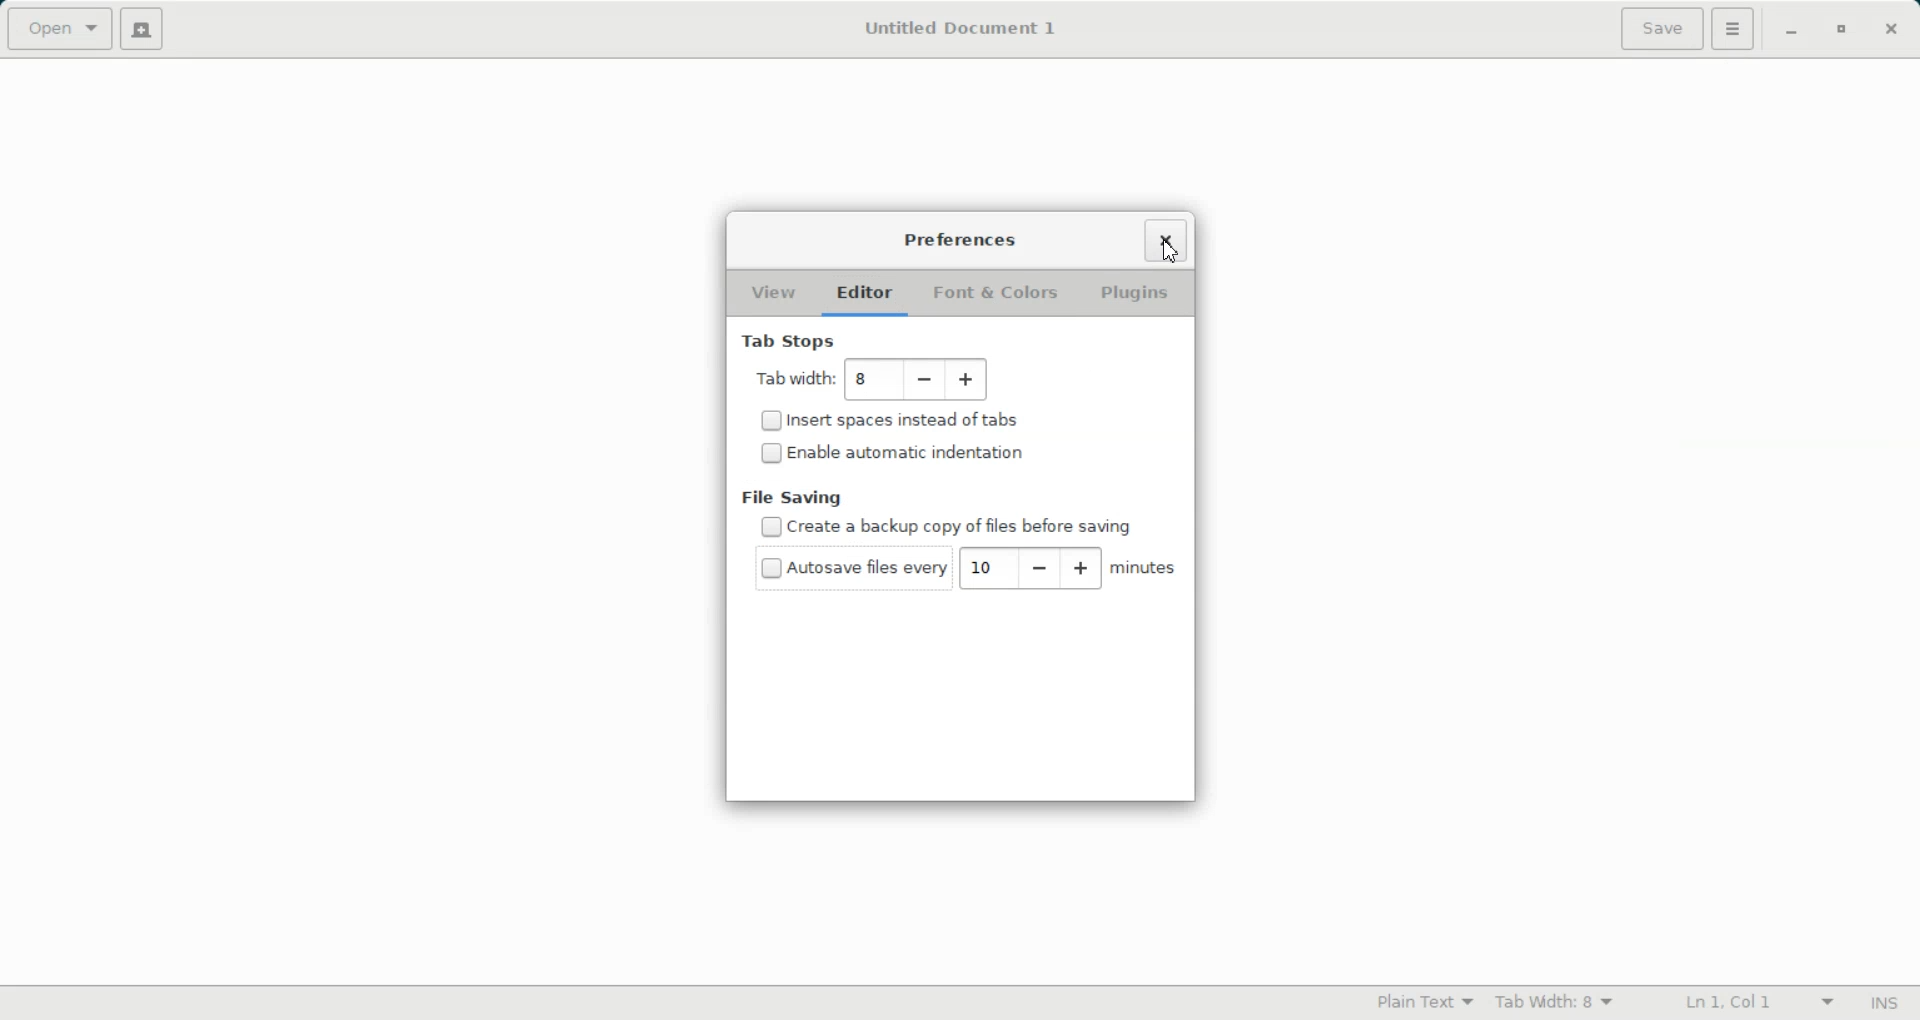 The image size is (1920, 1020). Describe the element at coordinates (846, 568) in the screenshot. I see `(un)check Autosave file every 10 minutes saved` at that location.